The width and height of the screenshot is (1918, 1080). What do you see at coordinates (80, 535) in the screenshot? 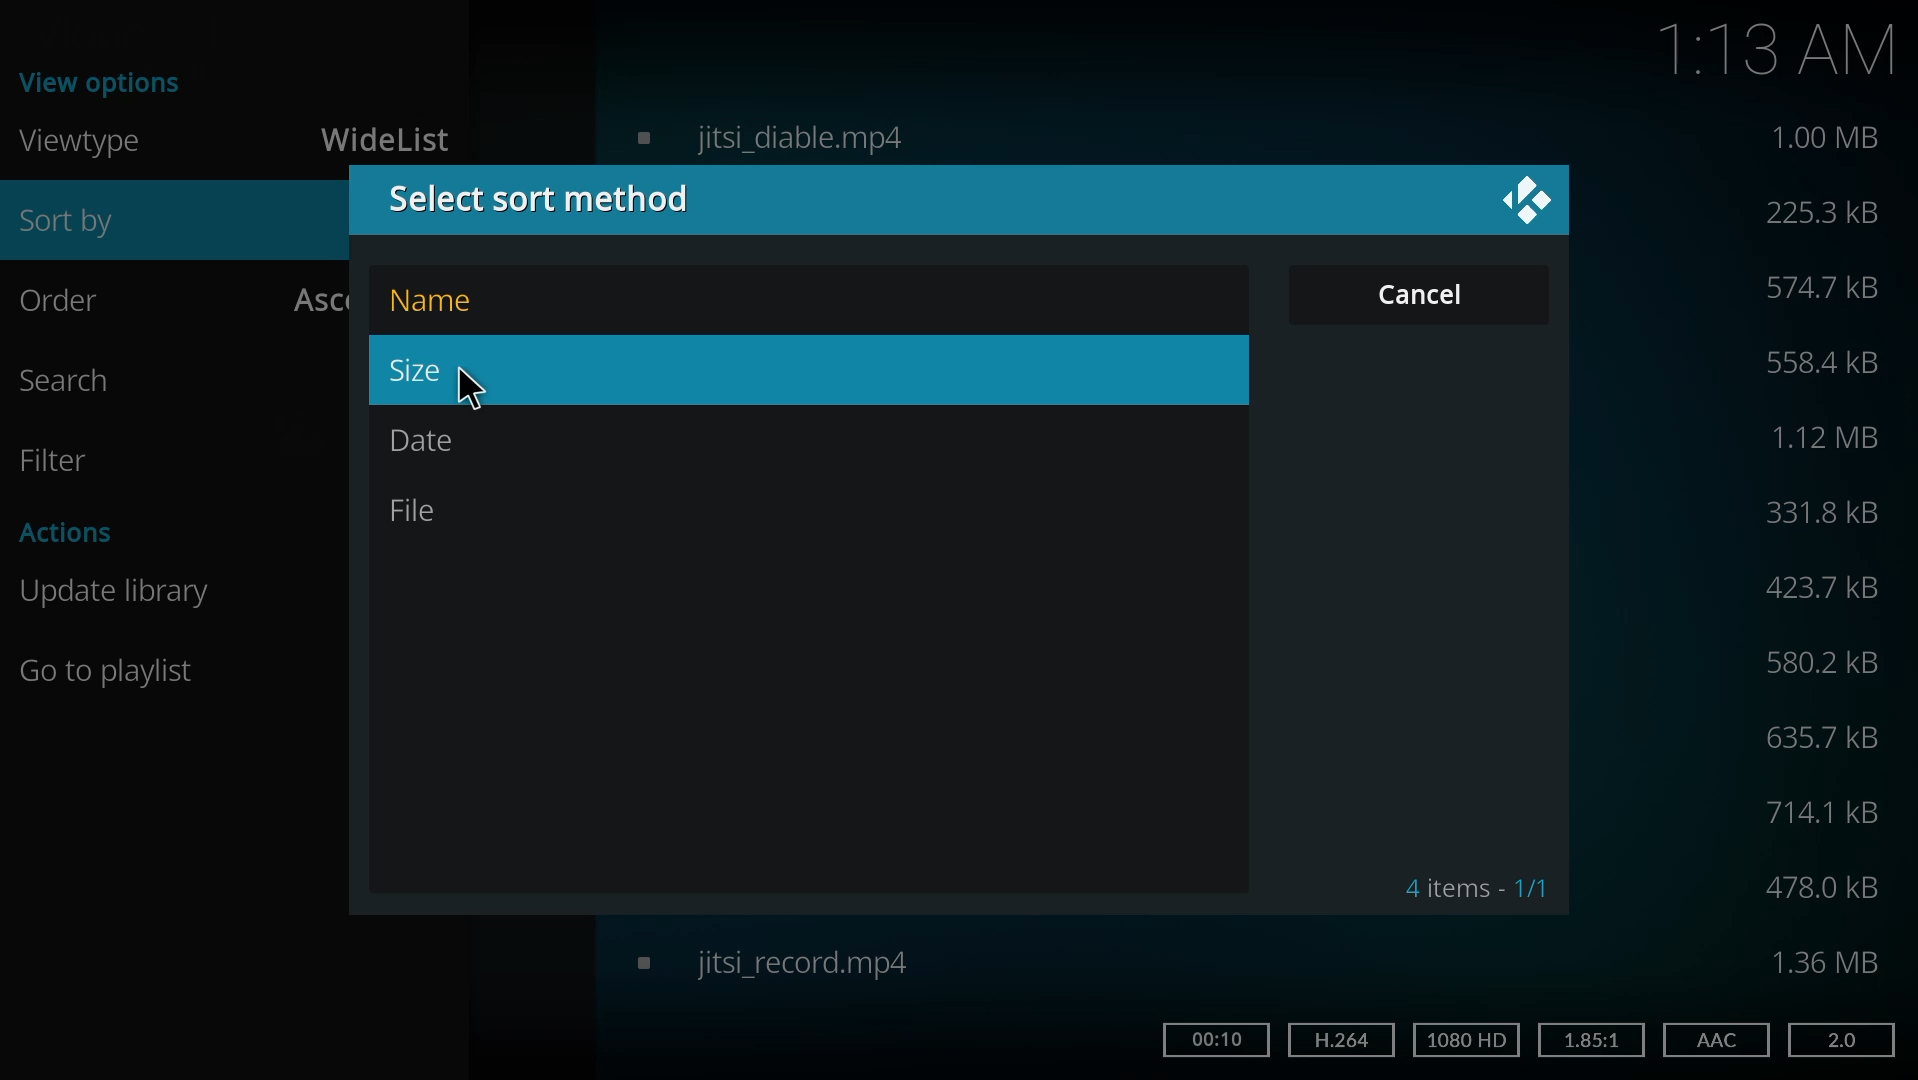
I see `actions` at bounding box center [80, 535].